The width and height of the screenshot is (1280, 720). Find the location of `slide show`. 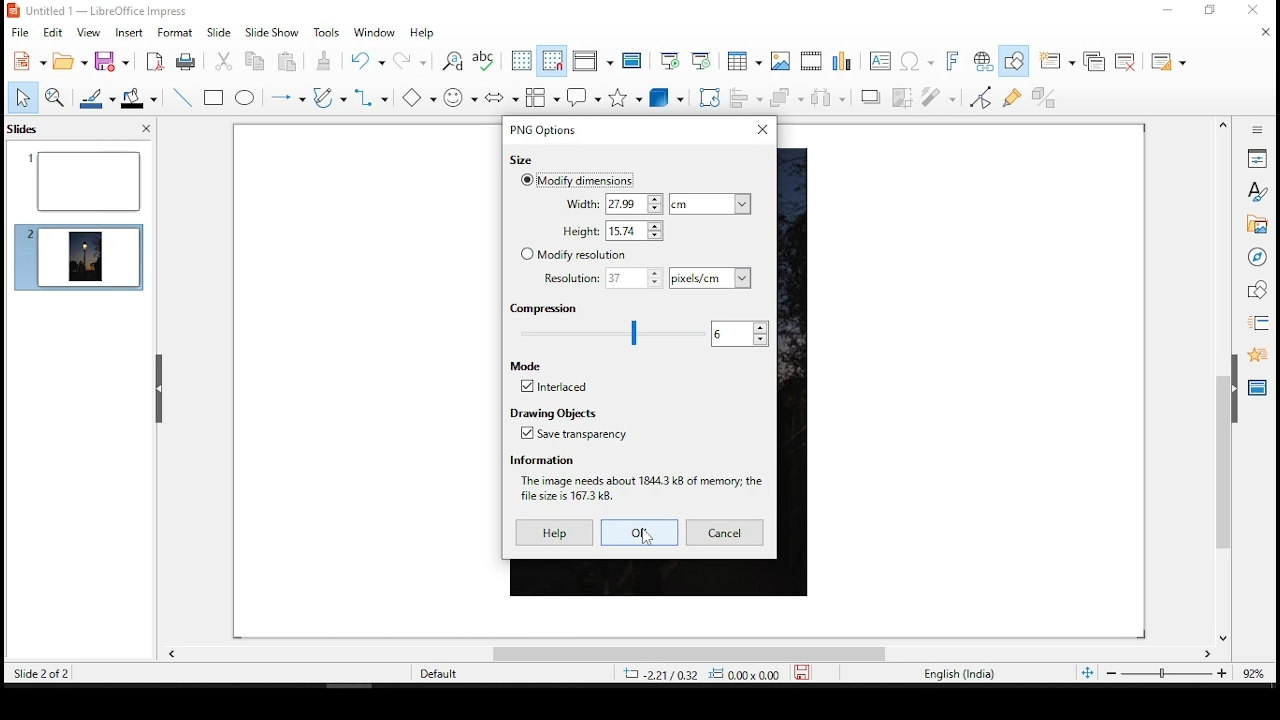

slide show is located at coordinates (273, 31).